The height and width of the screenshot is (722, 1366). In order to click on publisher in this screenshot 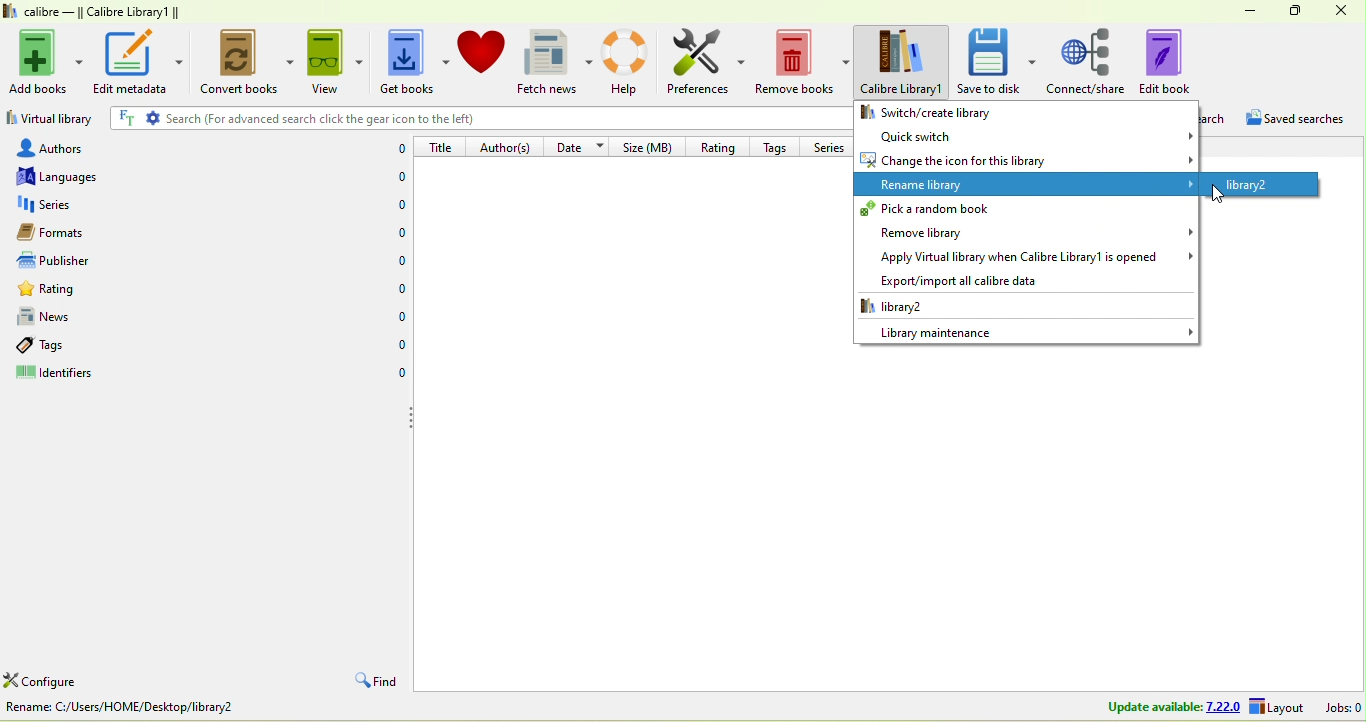, I will do `click(74, 261)`.